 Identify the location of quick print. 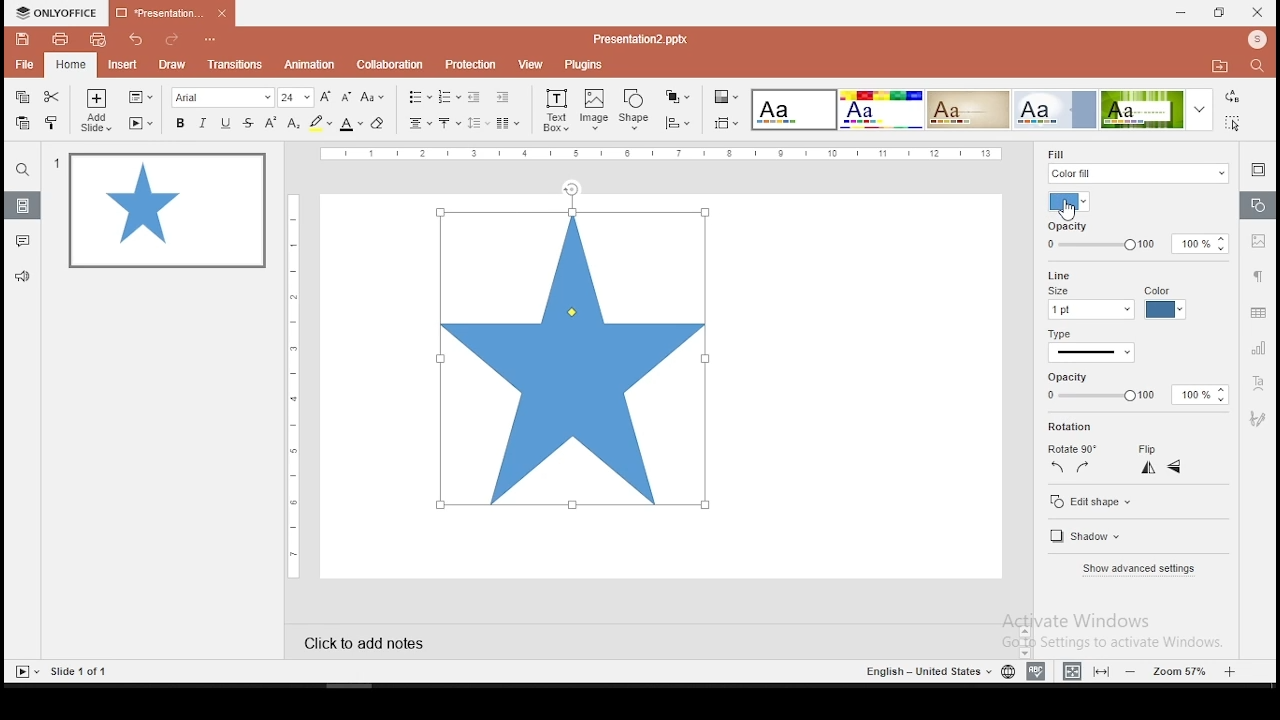
(97, 39).